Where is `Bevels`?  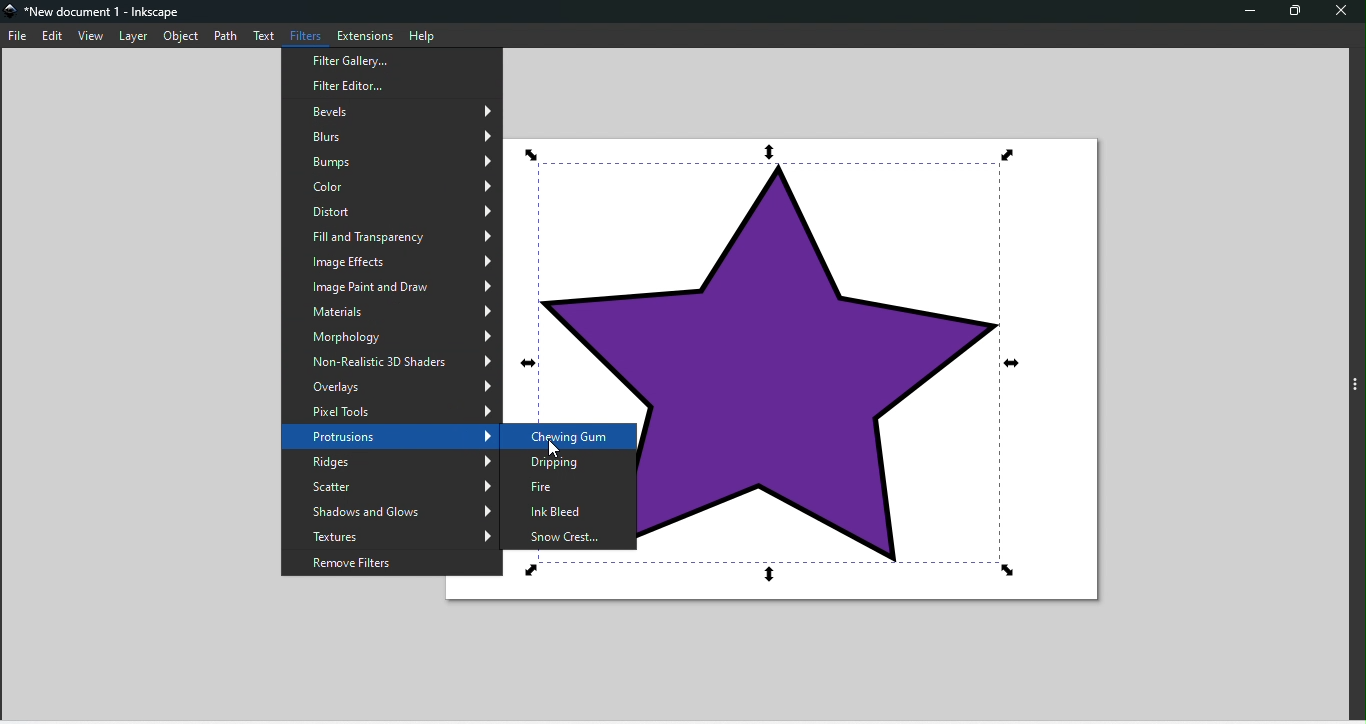 Bevels is located at coordinates (396, 109).